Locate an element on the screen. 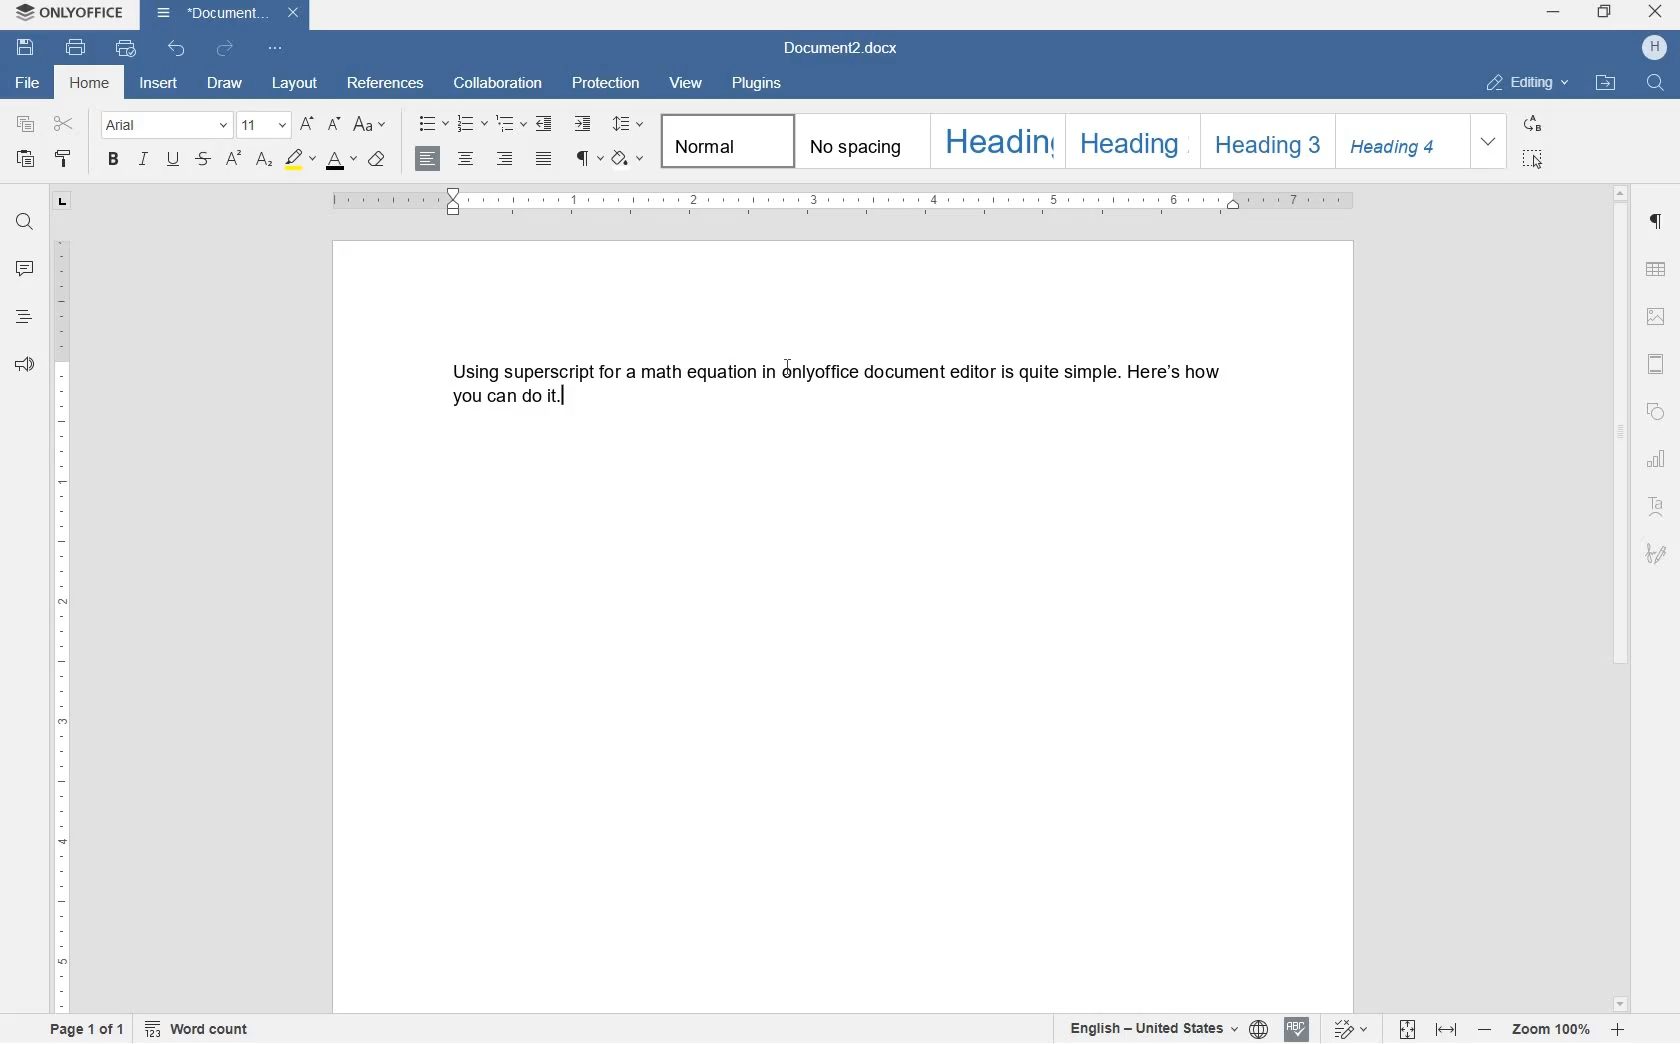  clear style is located at coordinates (378, 160).